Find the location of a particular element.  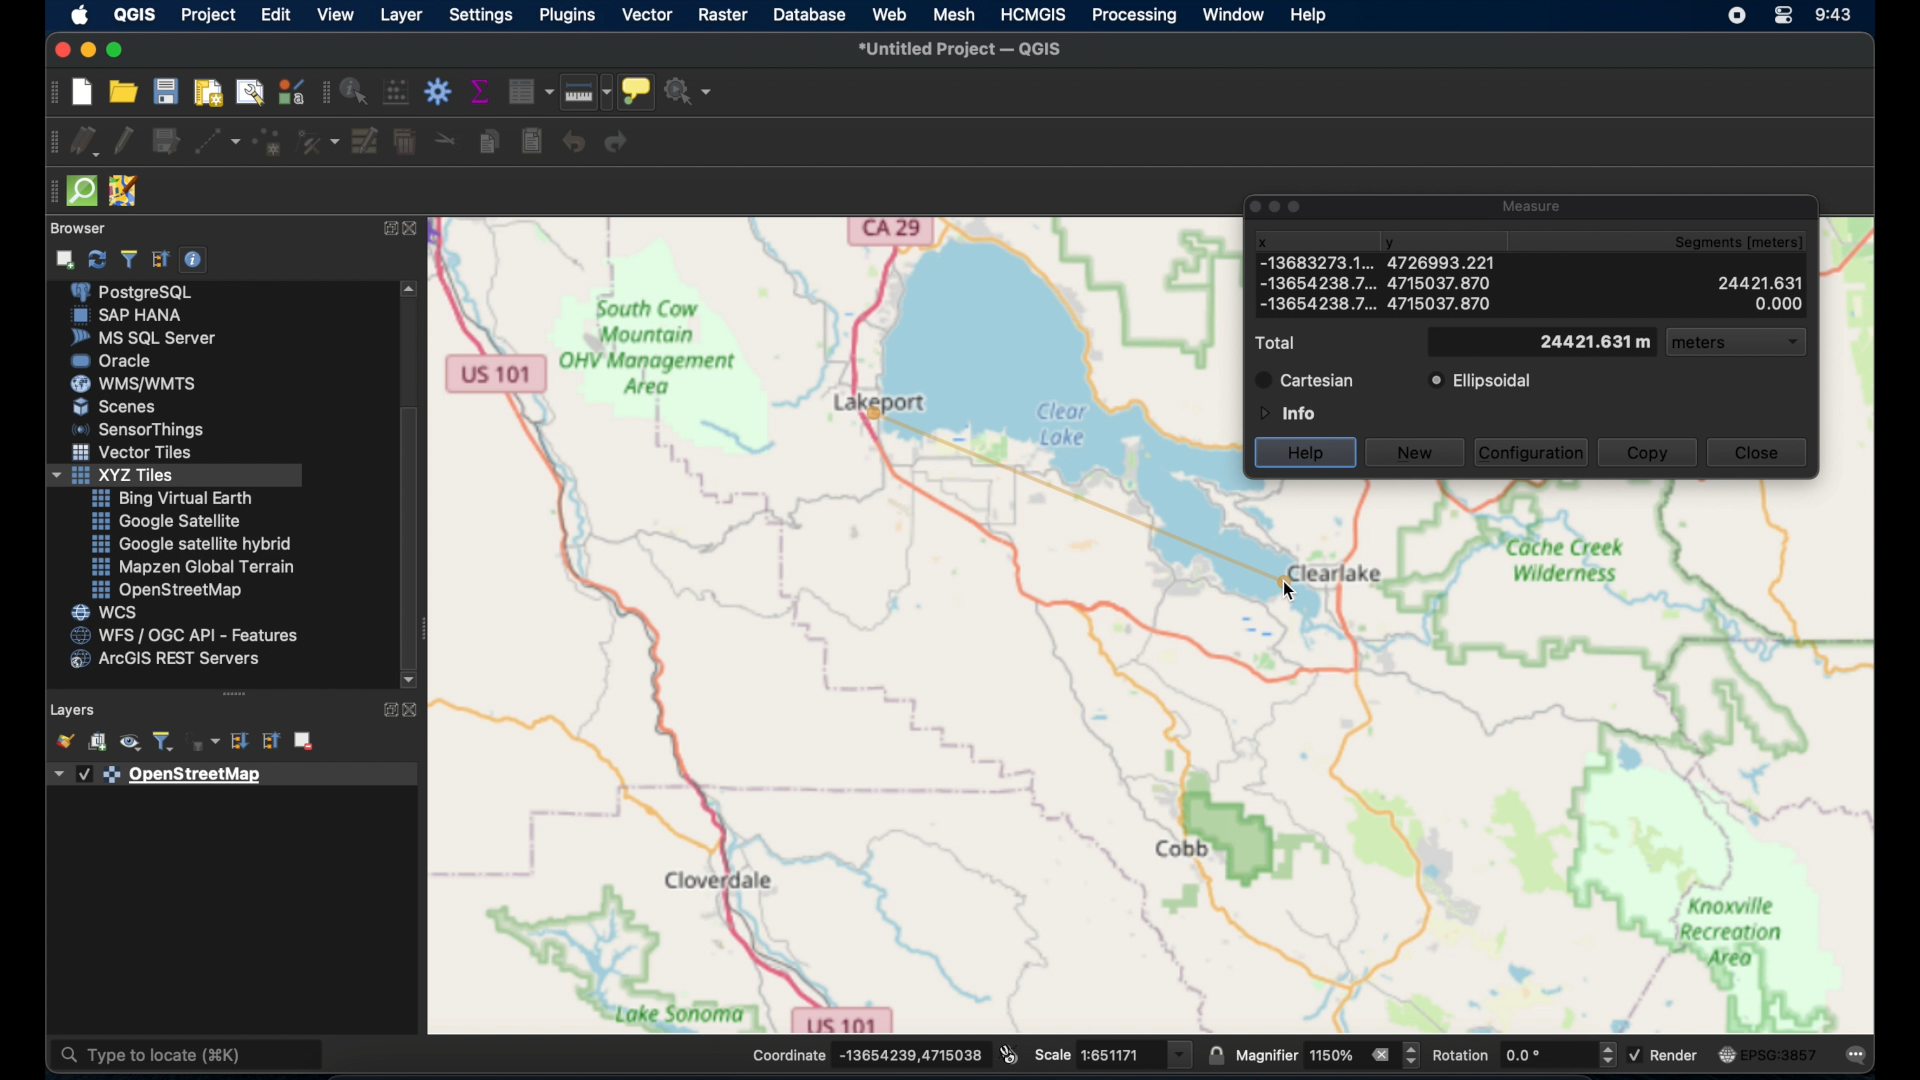

close is located at coordinates (413, 709).